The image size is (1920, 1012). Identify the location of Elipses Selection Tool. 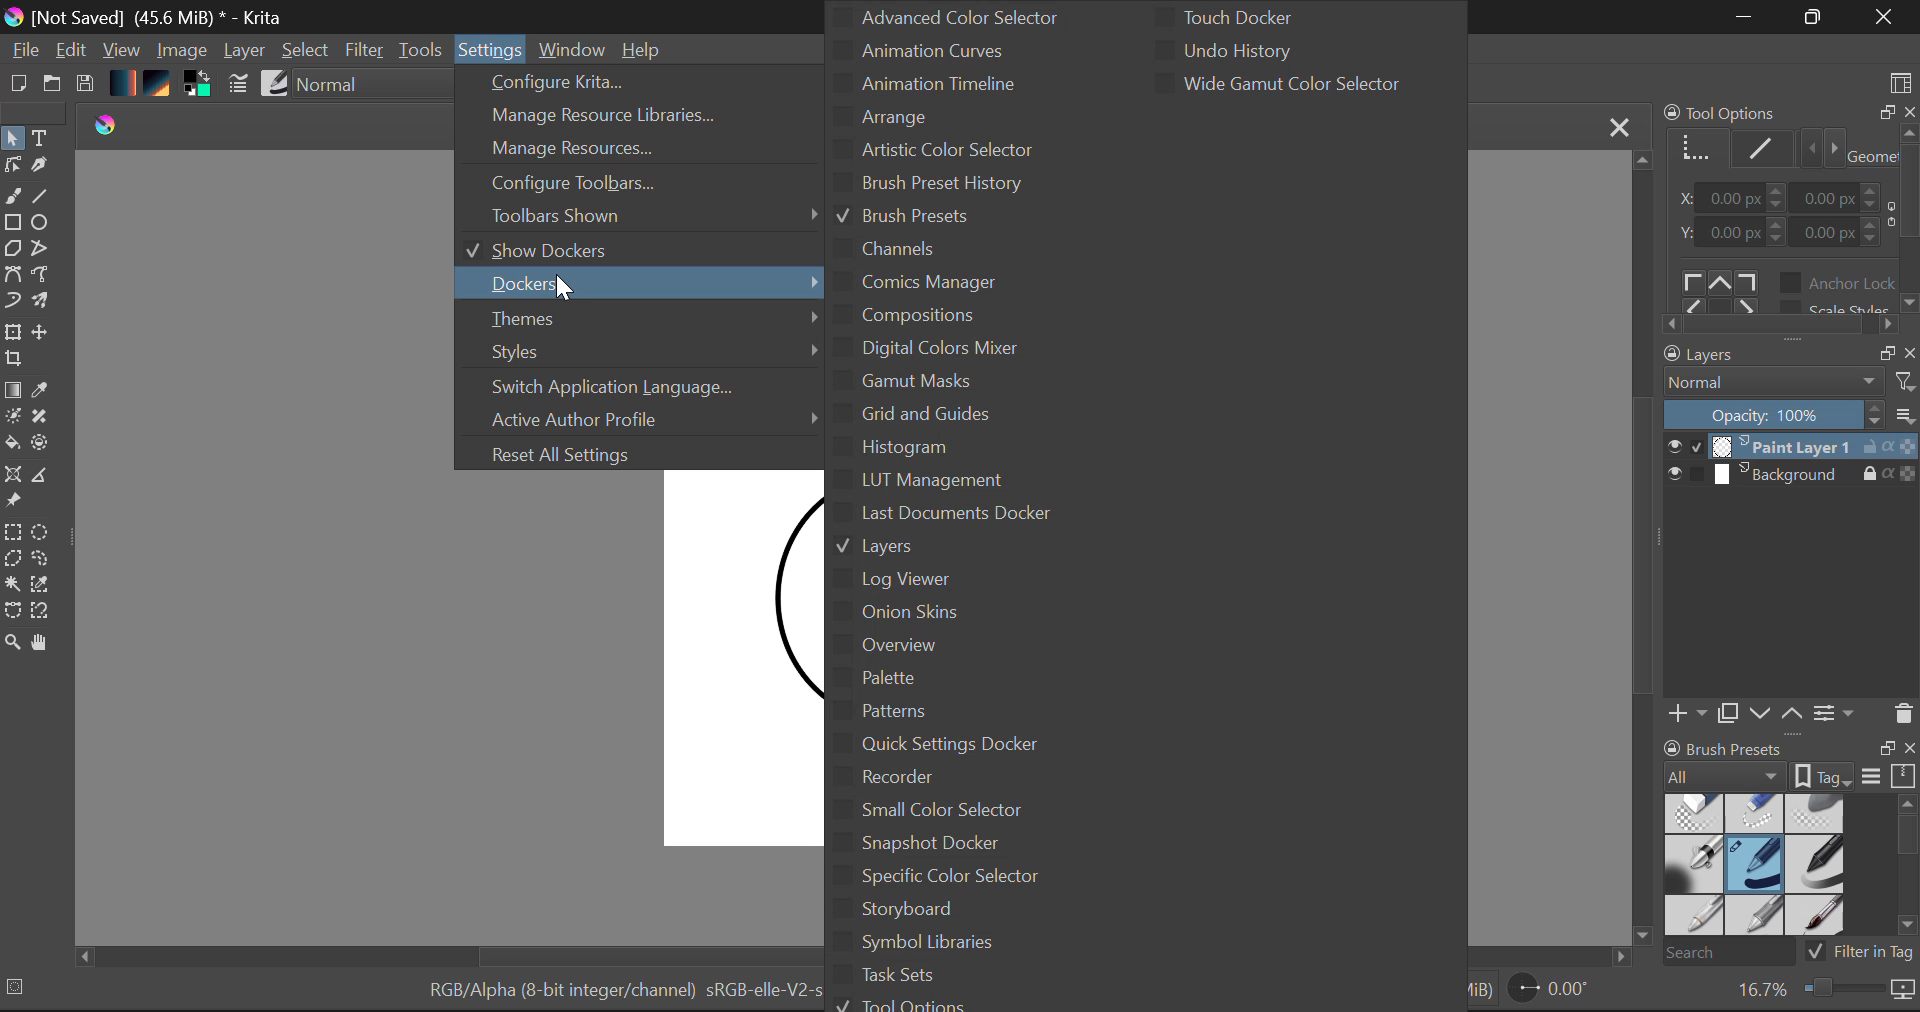
(43, 531).